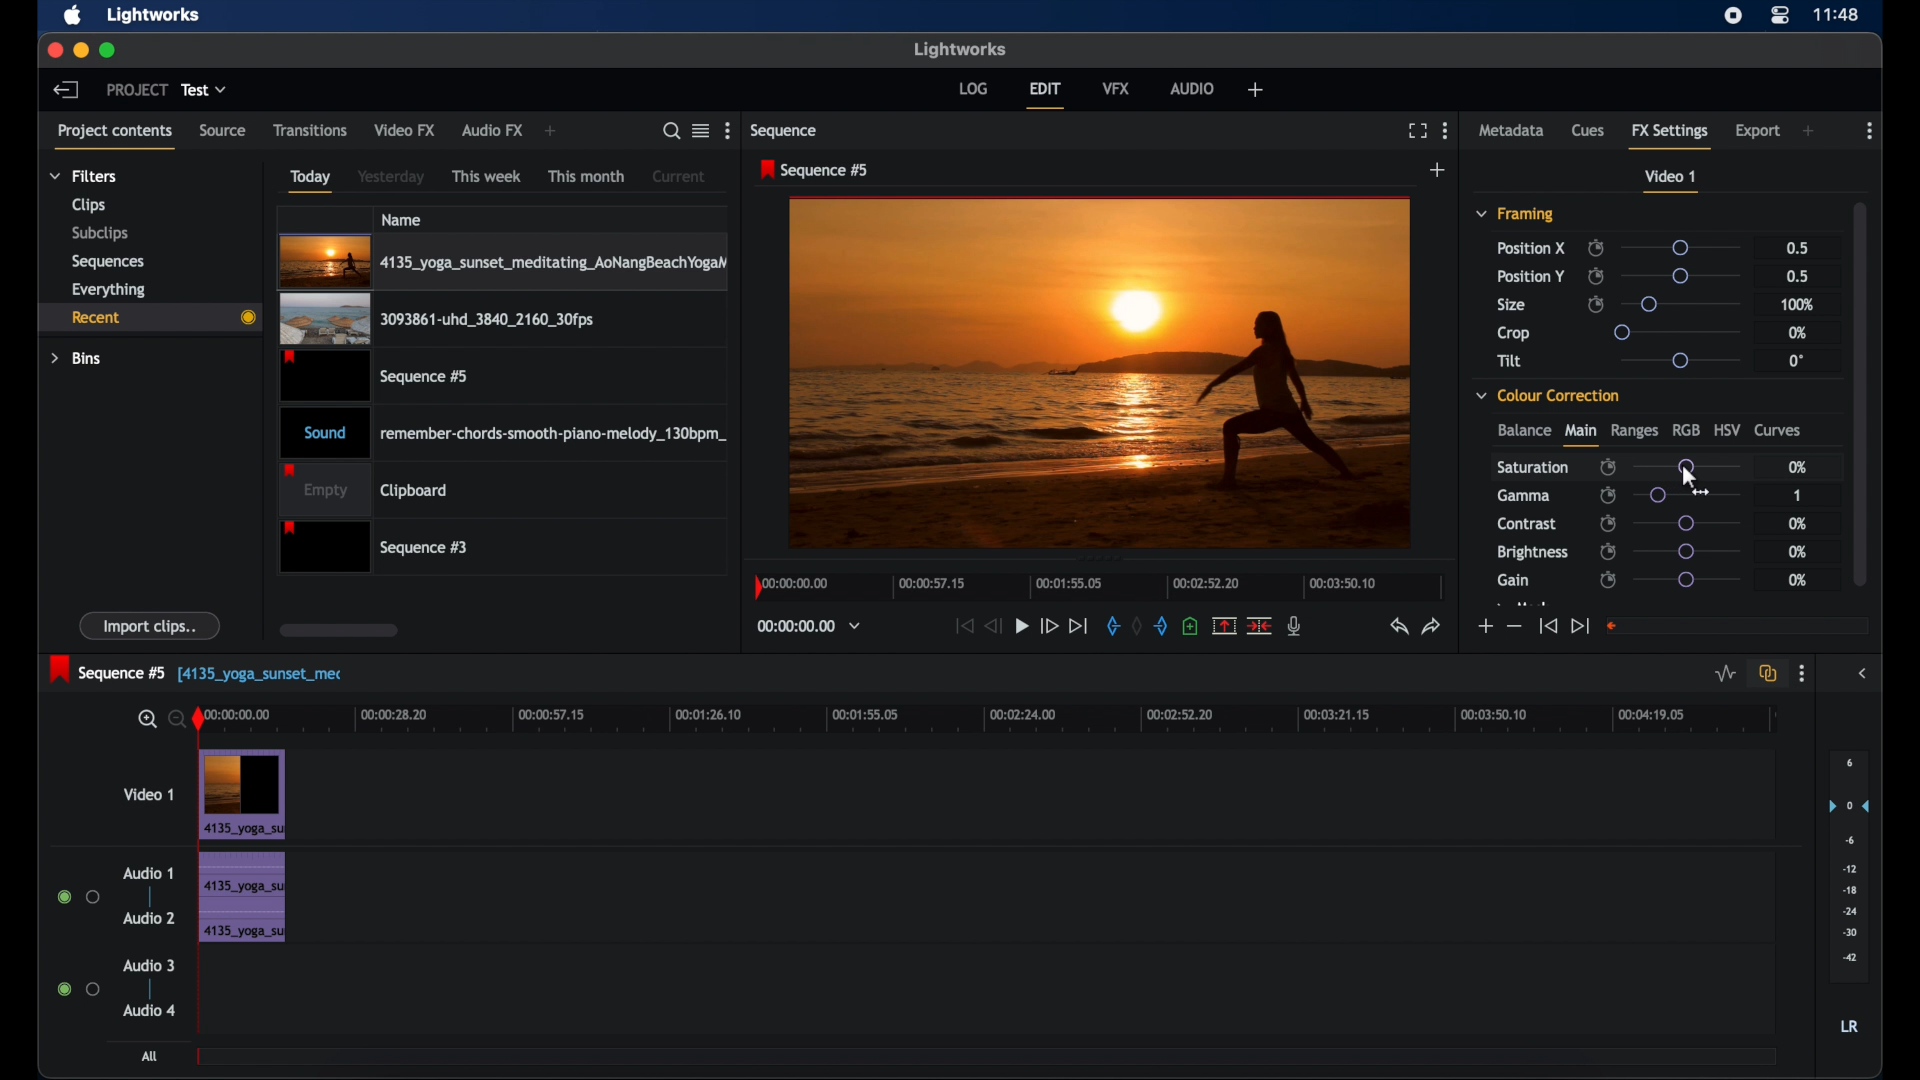 This screenshot has height=1080, width=1920. What do you see at coordinates (74, 16) in the screenshot?
I see `apple icon` at bounding box center [74, 16].